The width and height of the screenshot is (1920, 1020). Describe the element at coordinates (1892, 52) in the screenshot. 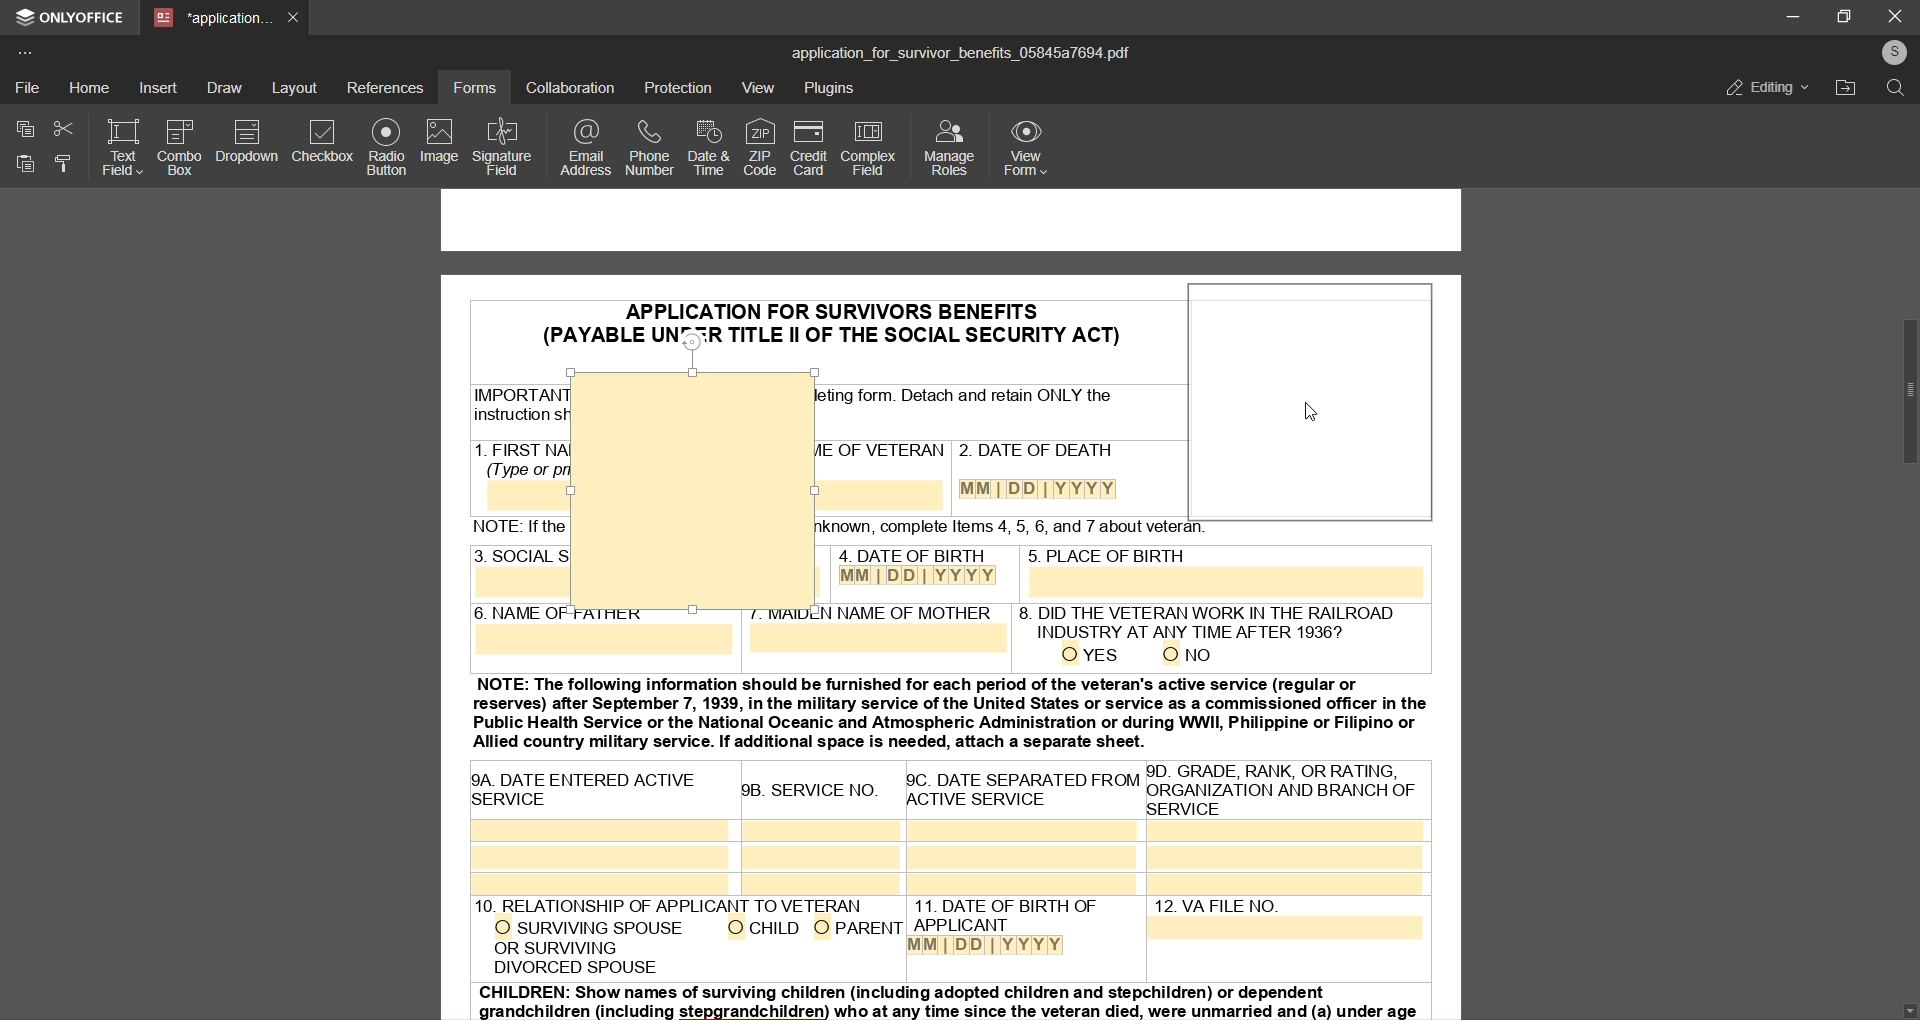

I see `user` at that location.